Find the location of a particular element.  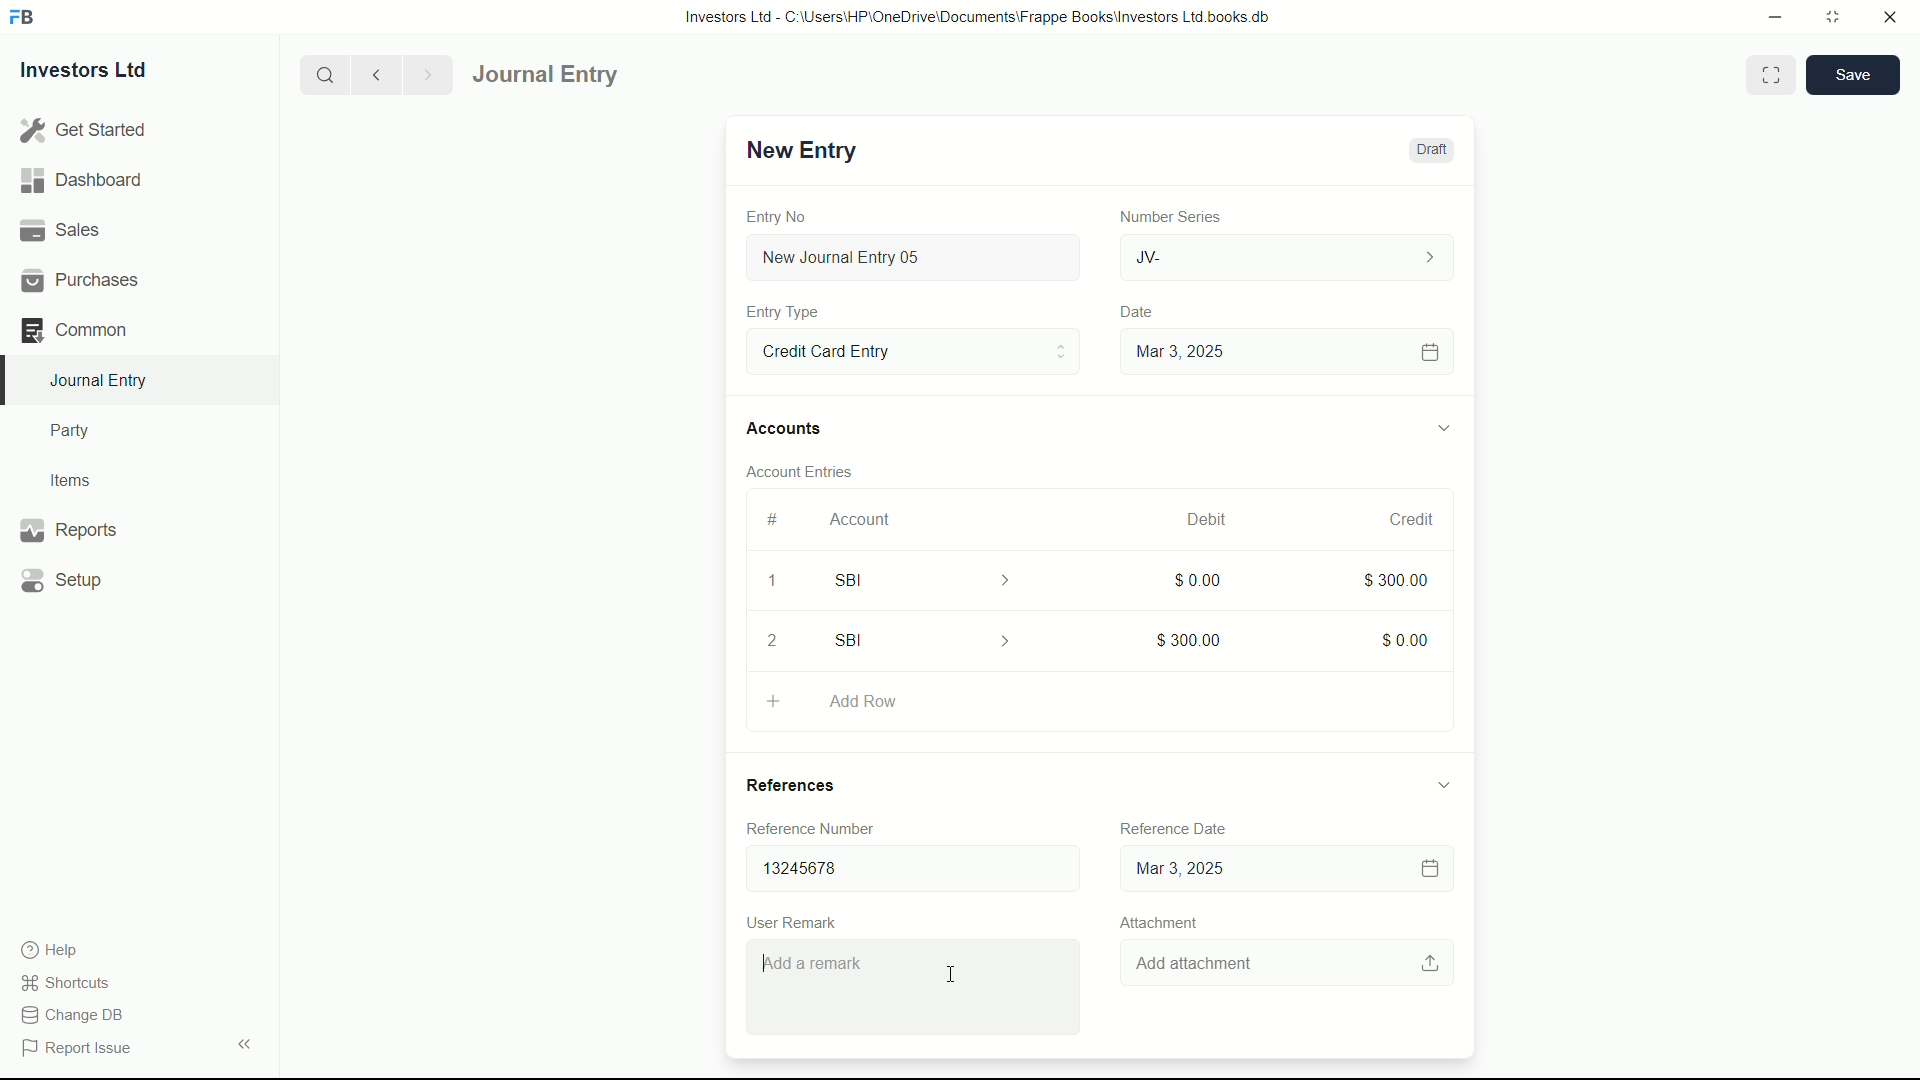

1 is located at coordinates (771, 584).